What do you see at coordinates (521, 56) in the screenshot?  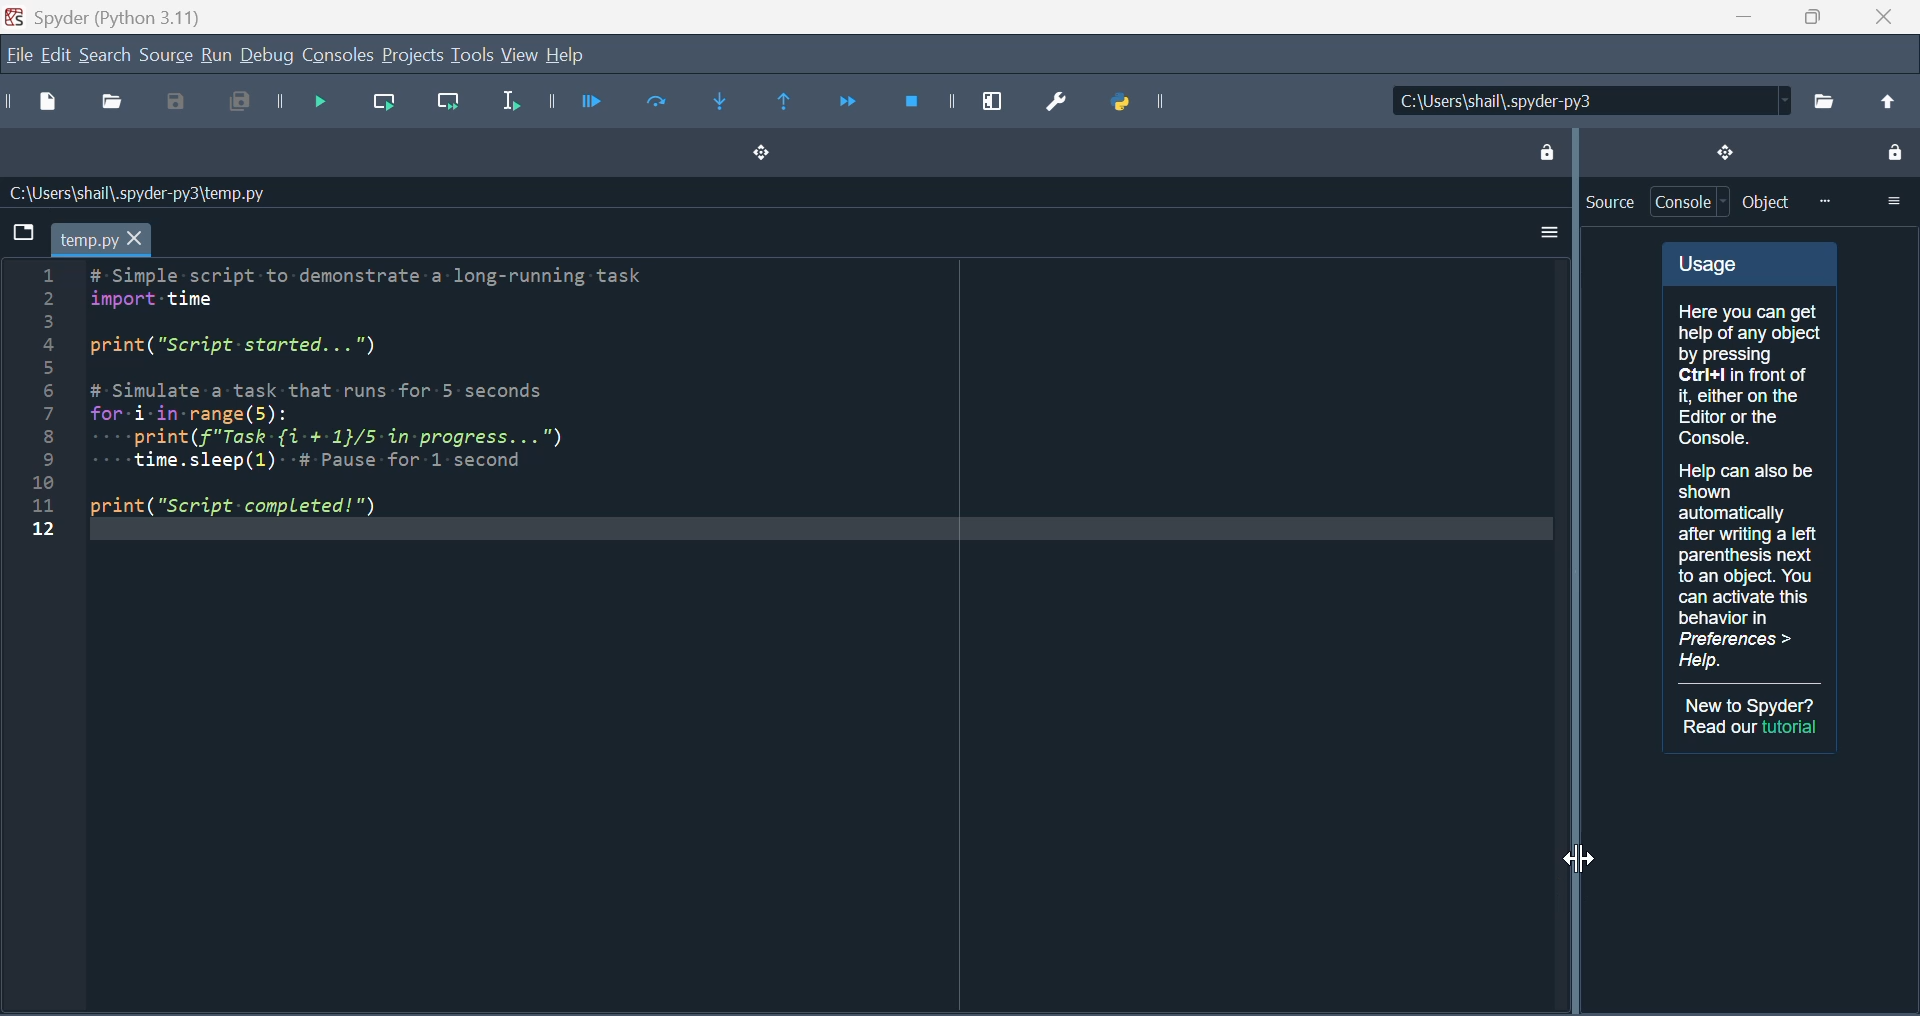 I see `view` at bounding box center [521, 56].